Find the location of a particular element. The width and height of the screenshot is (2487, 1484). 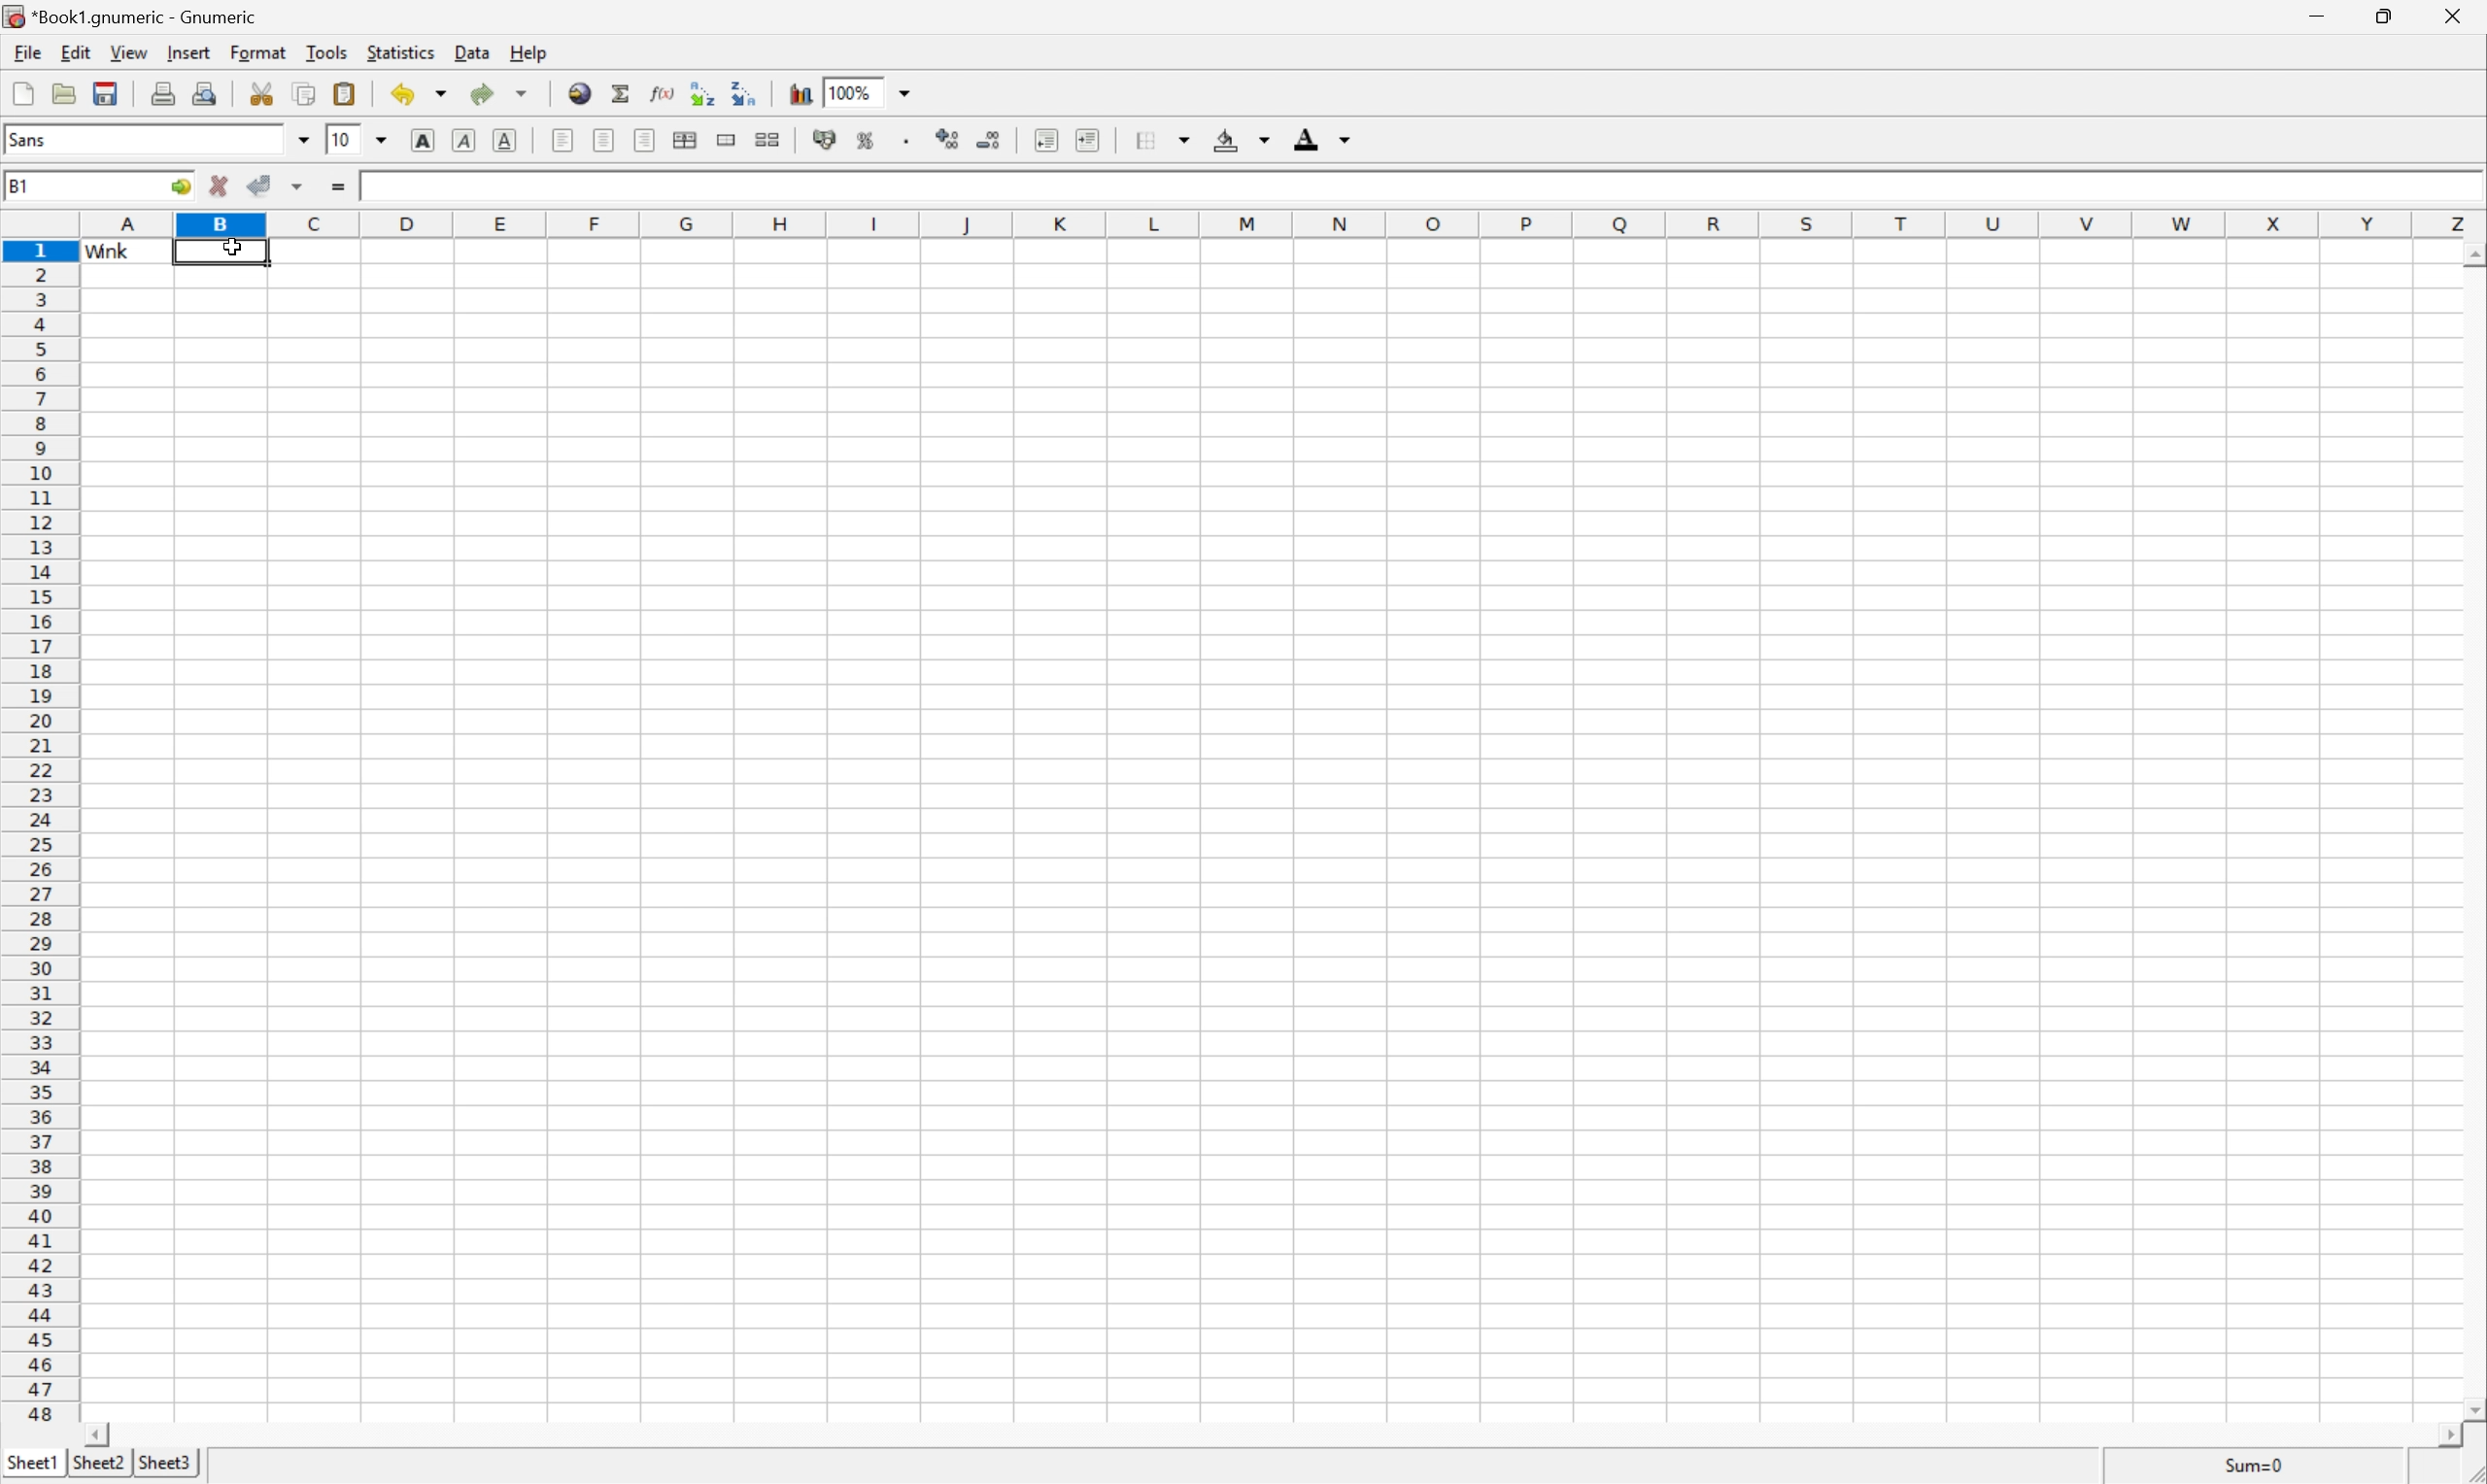

paste is located at coordinates (347, 94).